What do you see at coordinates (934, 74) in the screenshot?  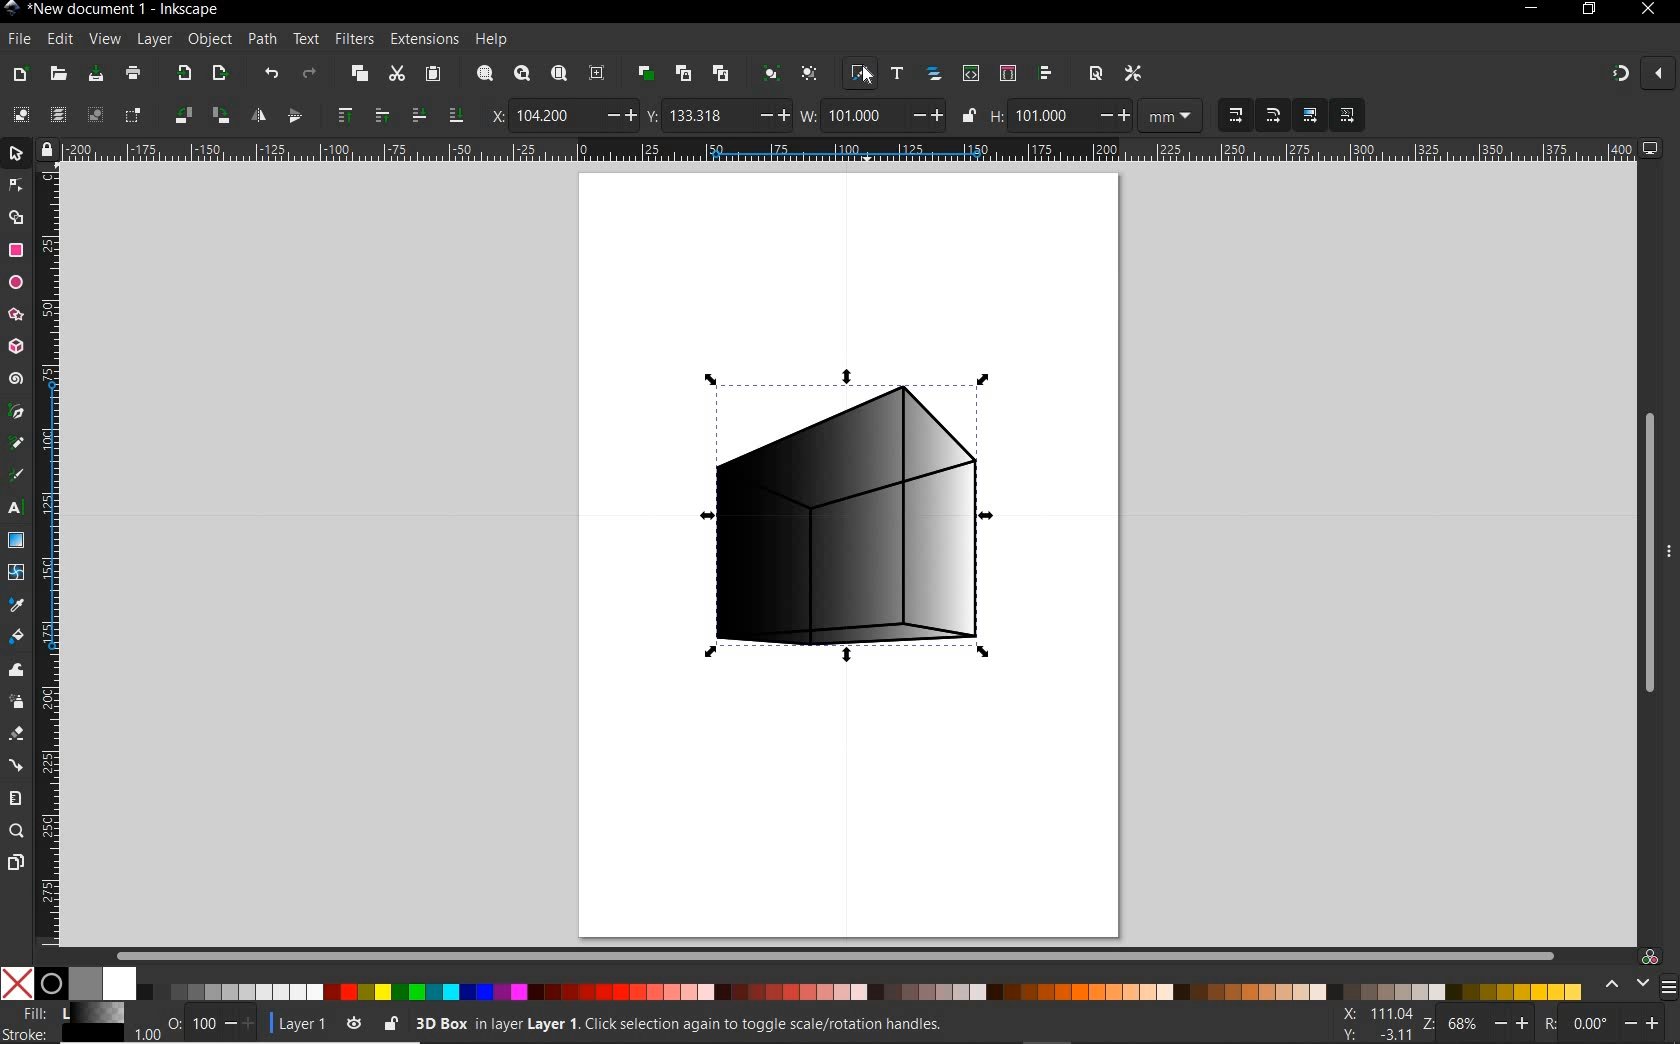 I see `OPEN OBJECTS` at bounding box center [934, 74].